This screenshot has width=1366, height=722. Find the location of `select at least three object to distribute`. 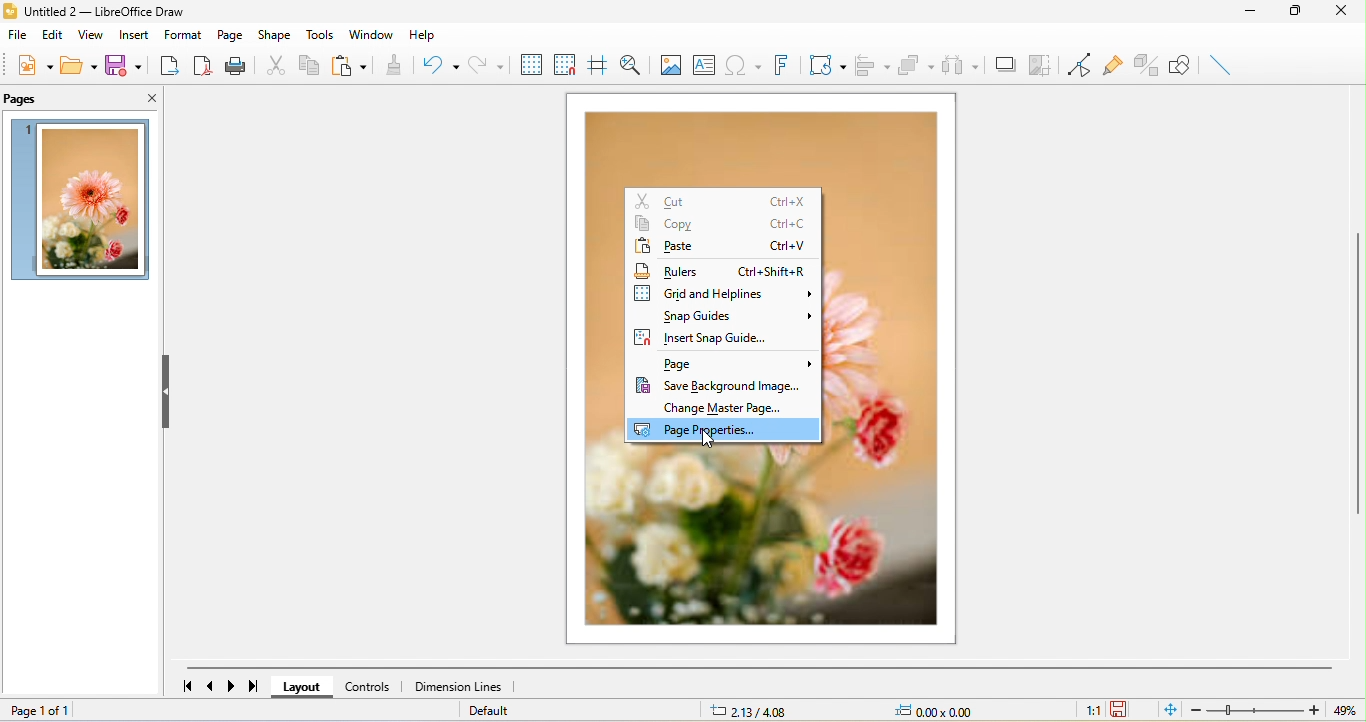

select at least three object to distribute is located at coordinates (959, 63).